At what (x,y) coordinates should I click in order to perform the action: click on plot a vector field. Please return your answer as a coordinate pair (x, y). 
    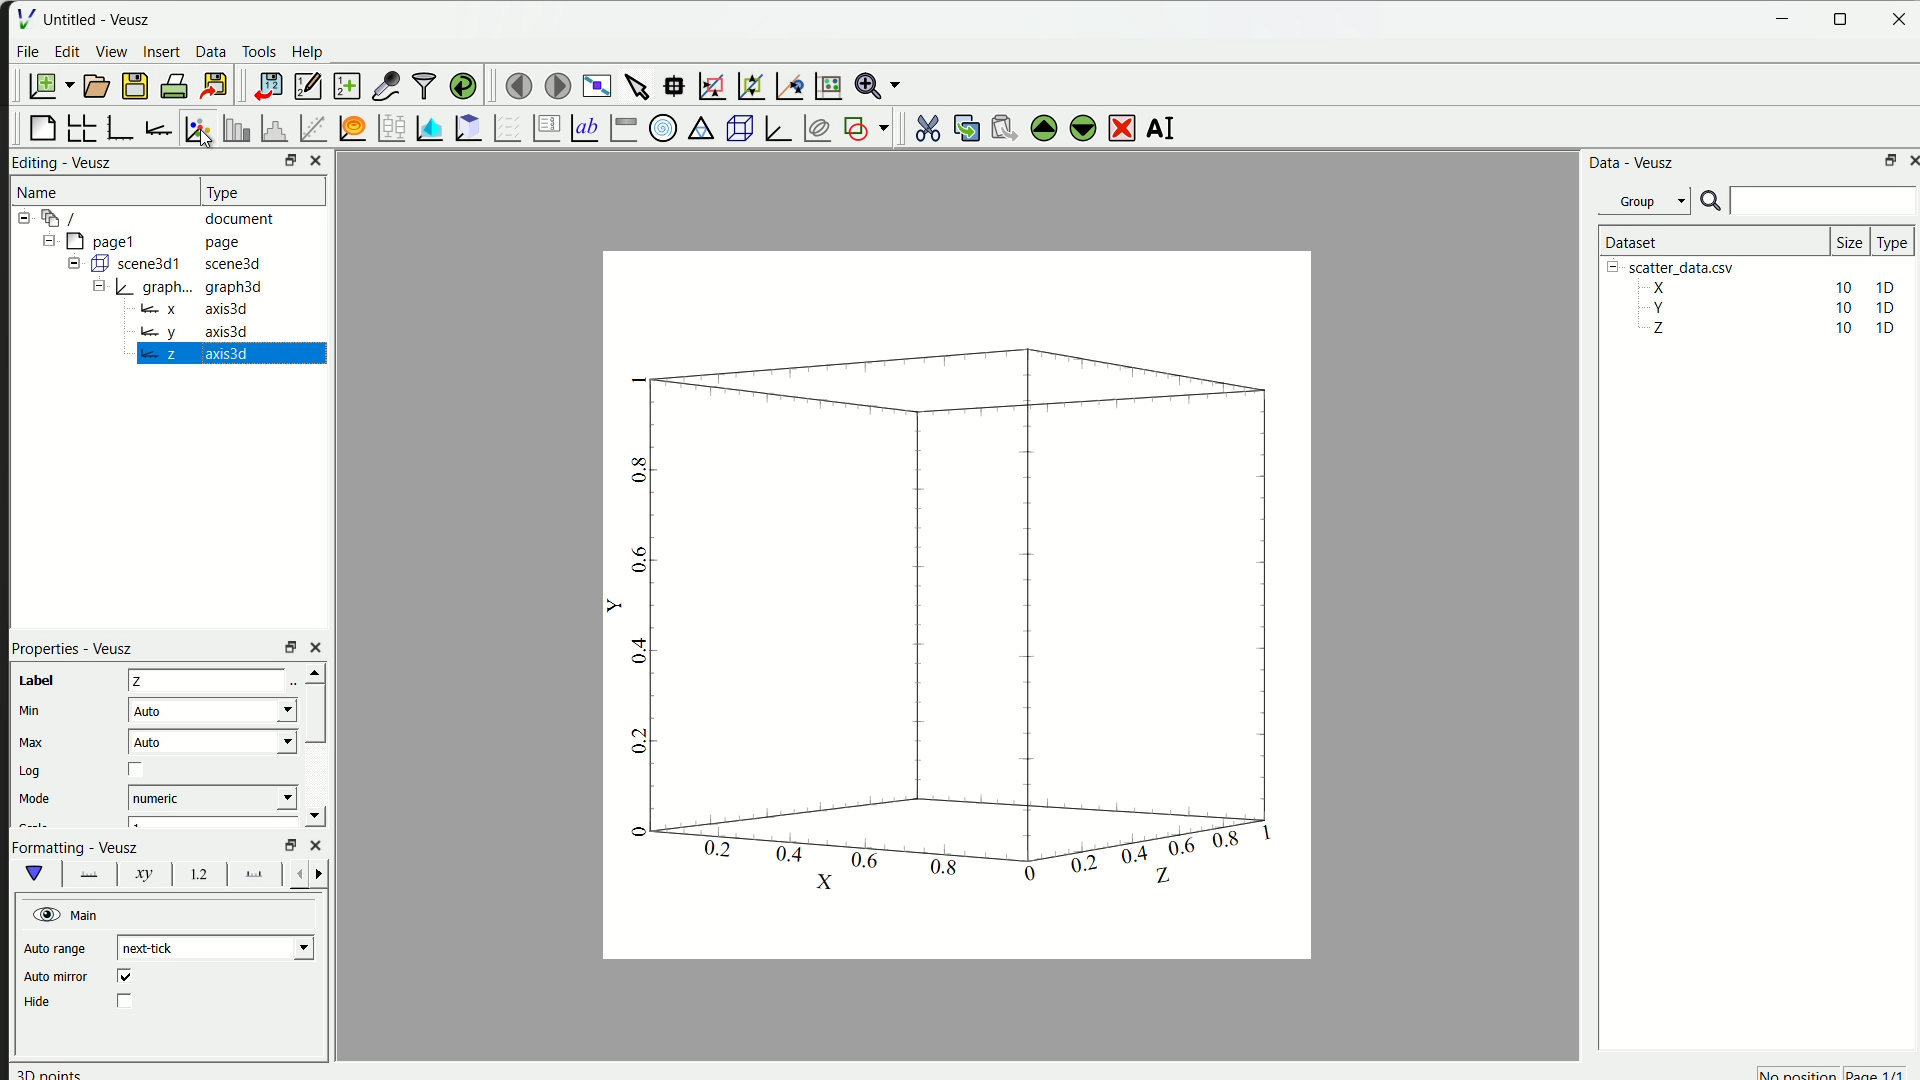
    Looking at the image, I should click on (504, 128).